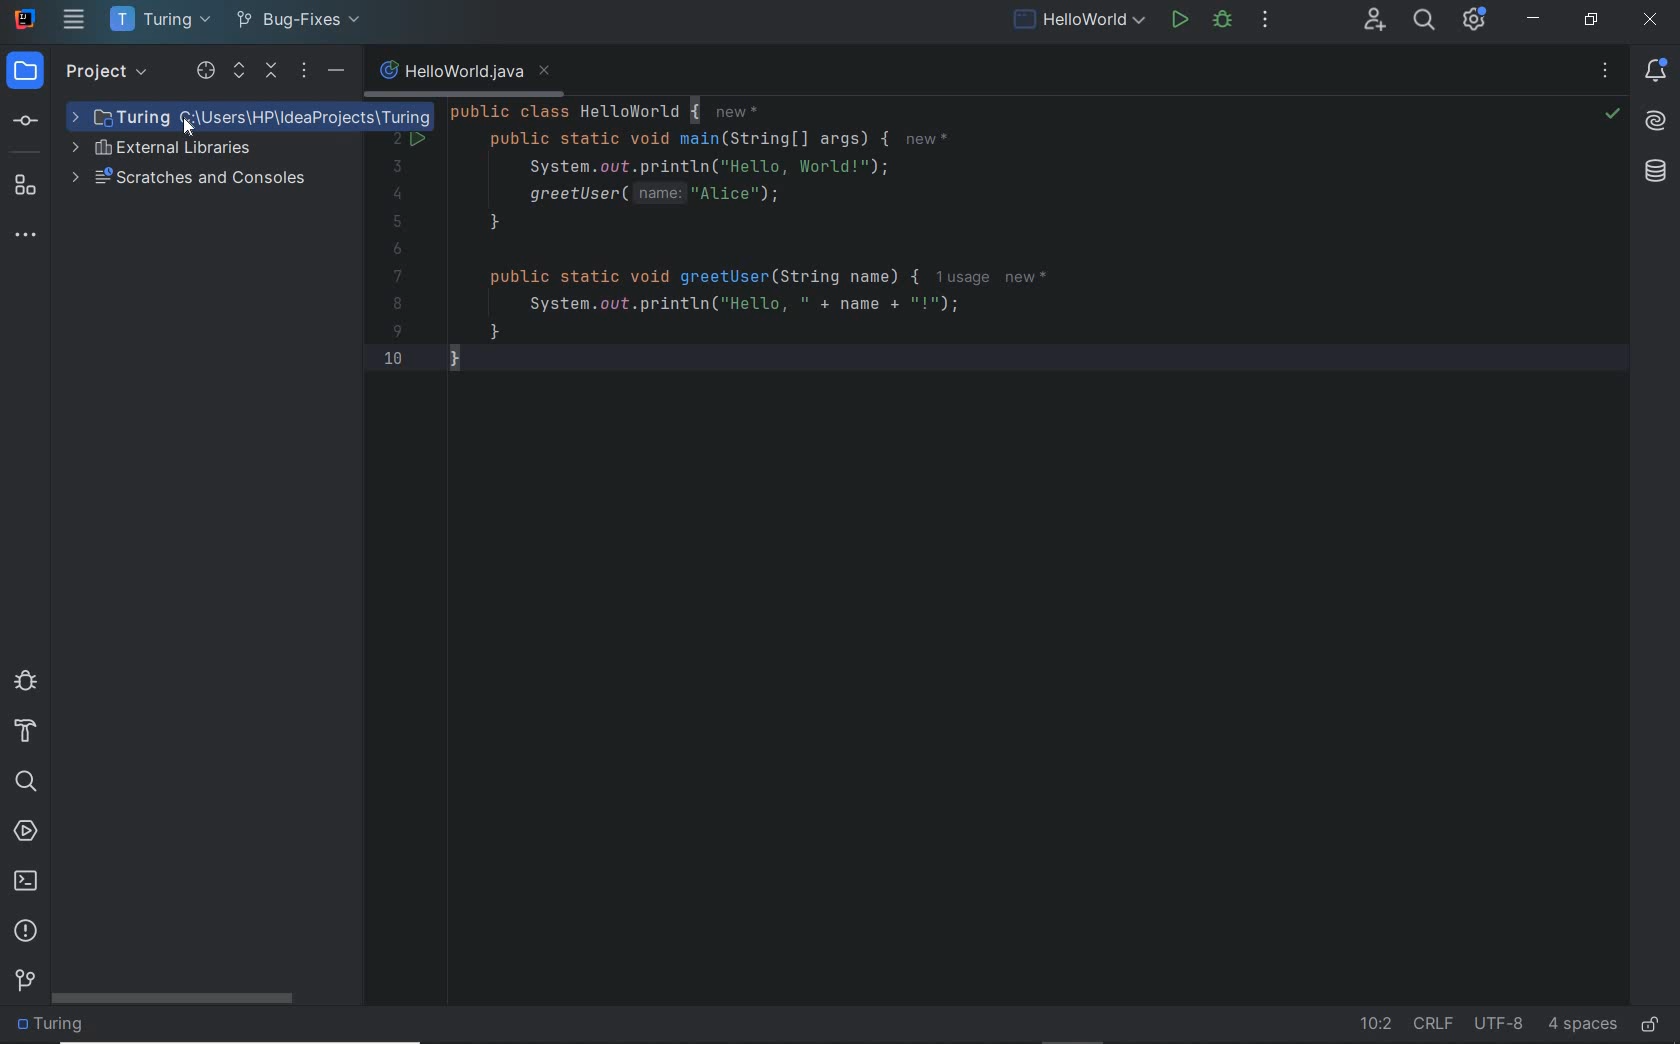 The height and width of the screenshot is (1044, 1680). What do you see at coordinates (297, 22) in the screenshot?
I see `bug-fixes` at bounding box center [297, 22].